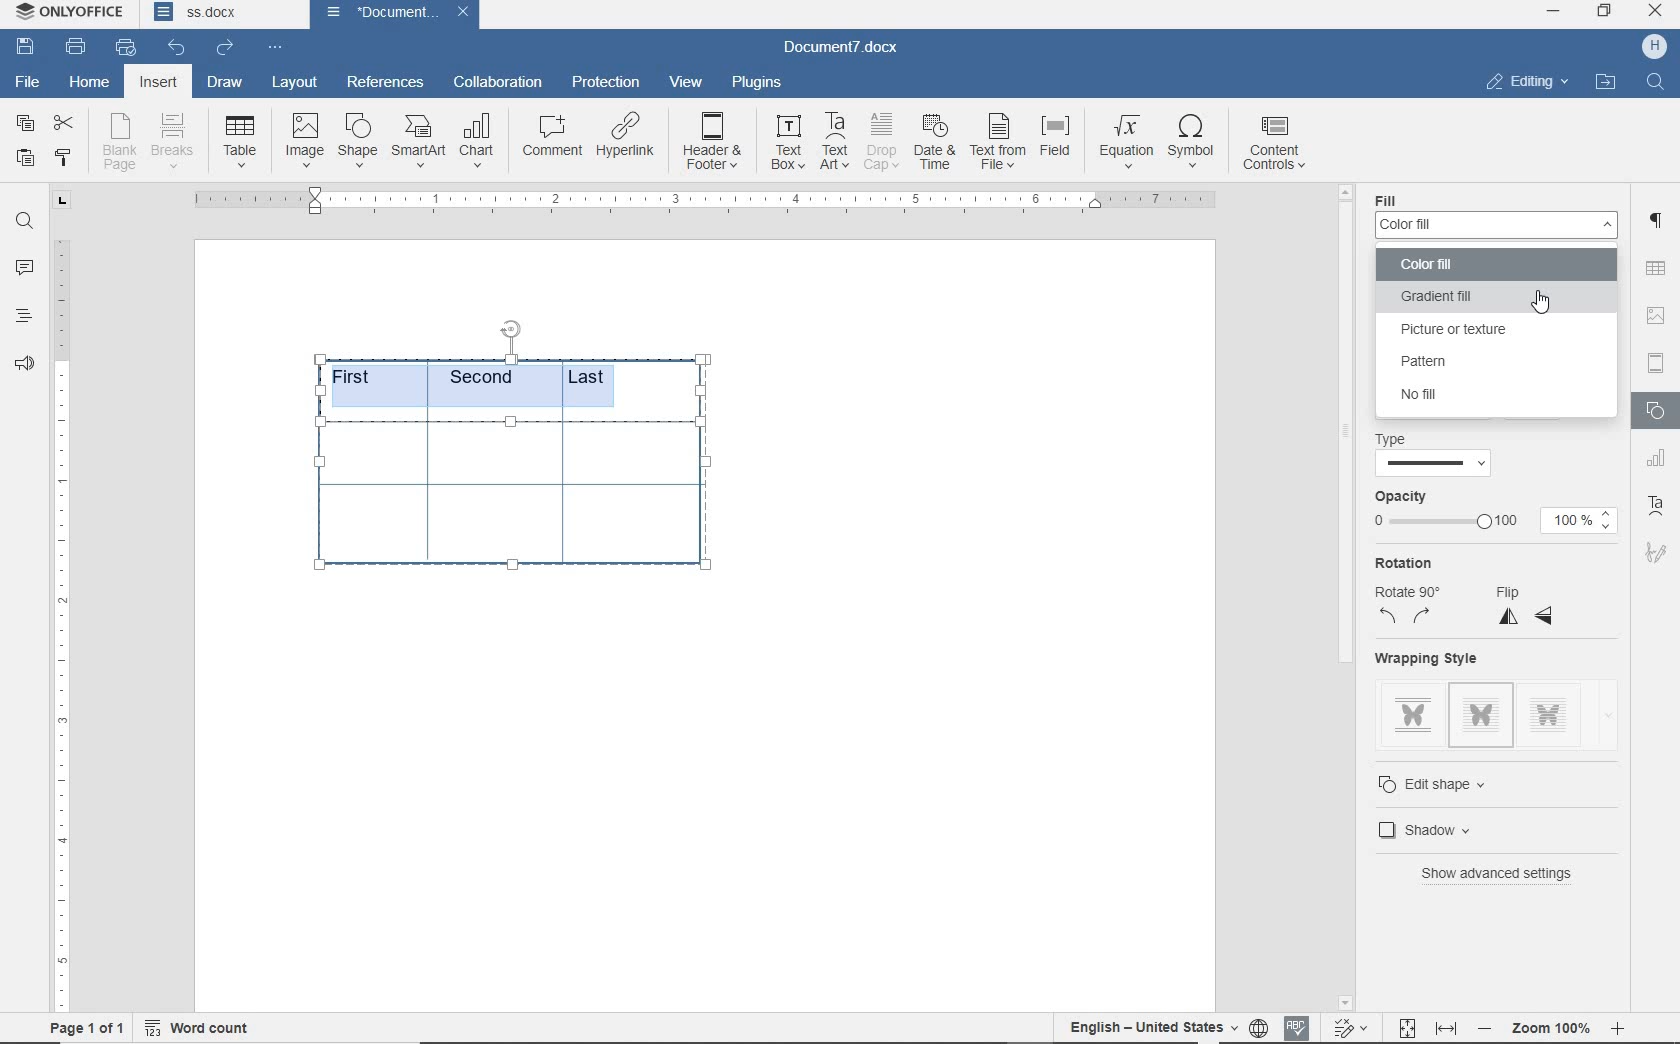  I want to click on style 2, so click(1481, 715).